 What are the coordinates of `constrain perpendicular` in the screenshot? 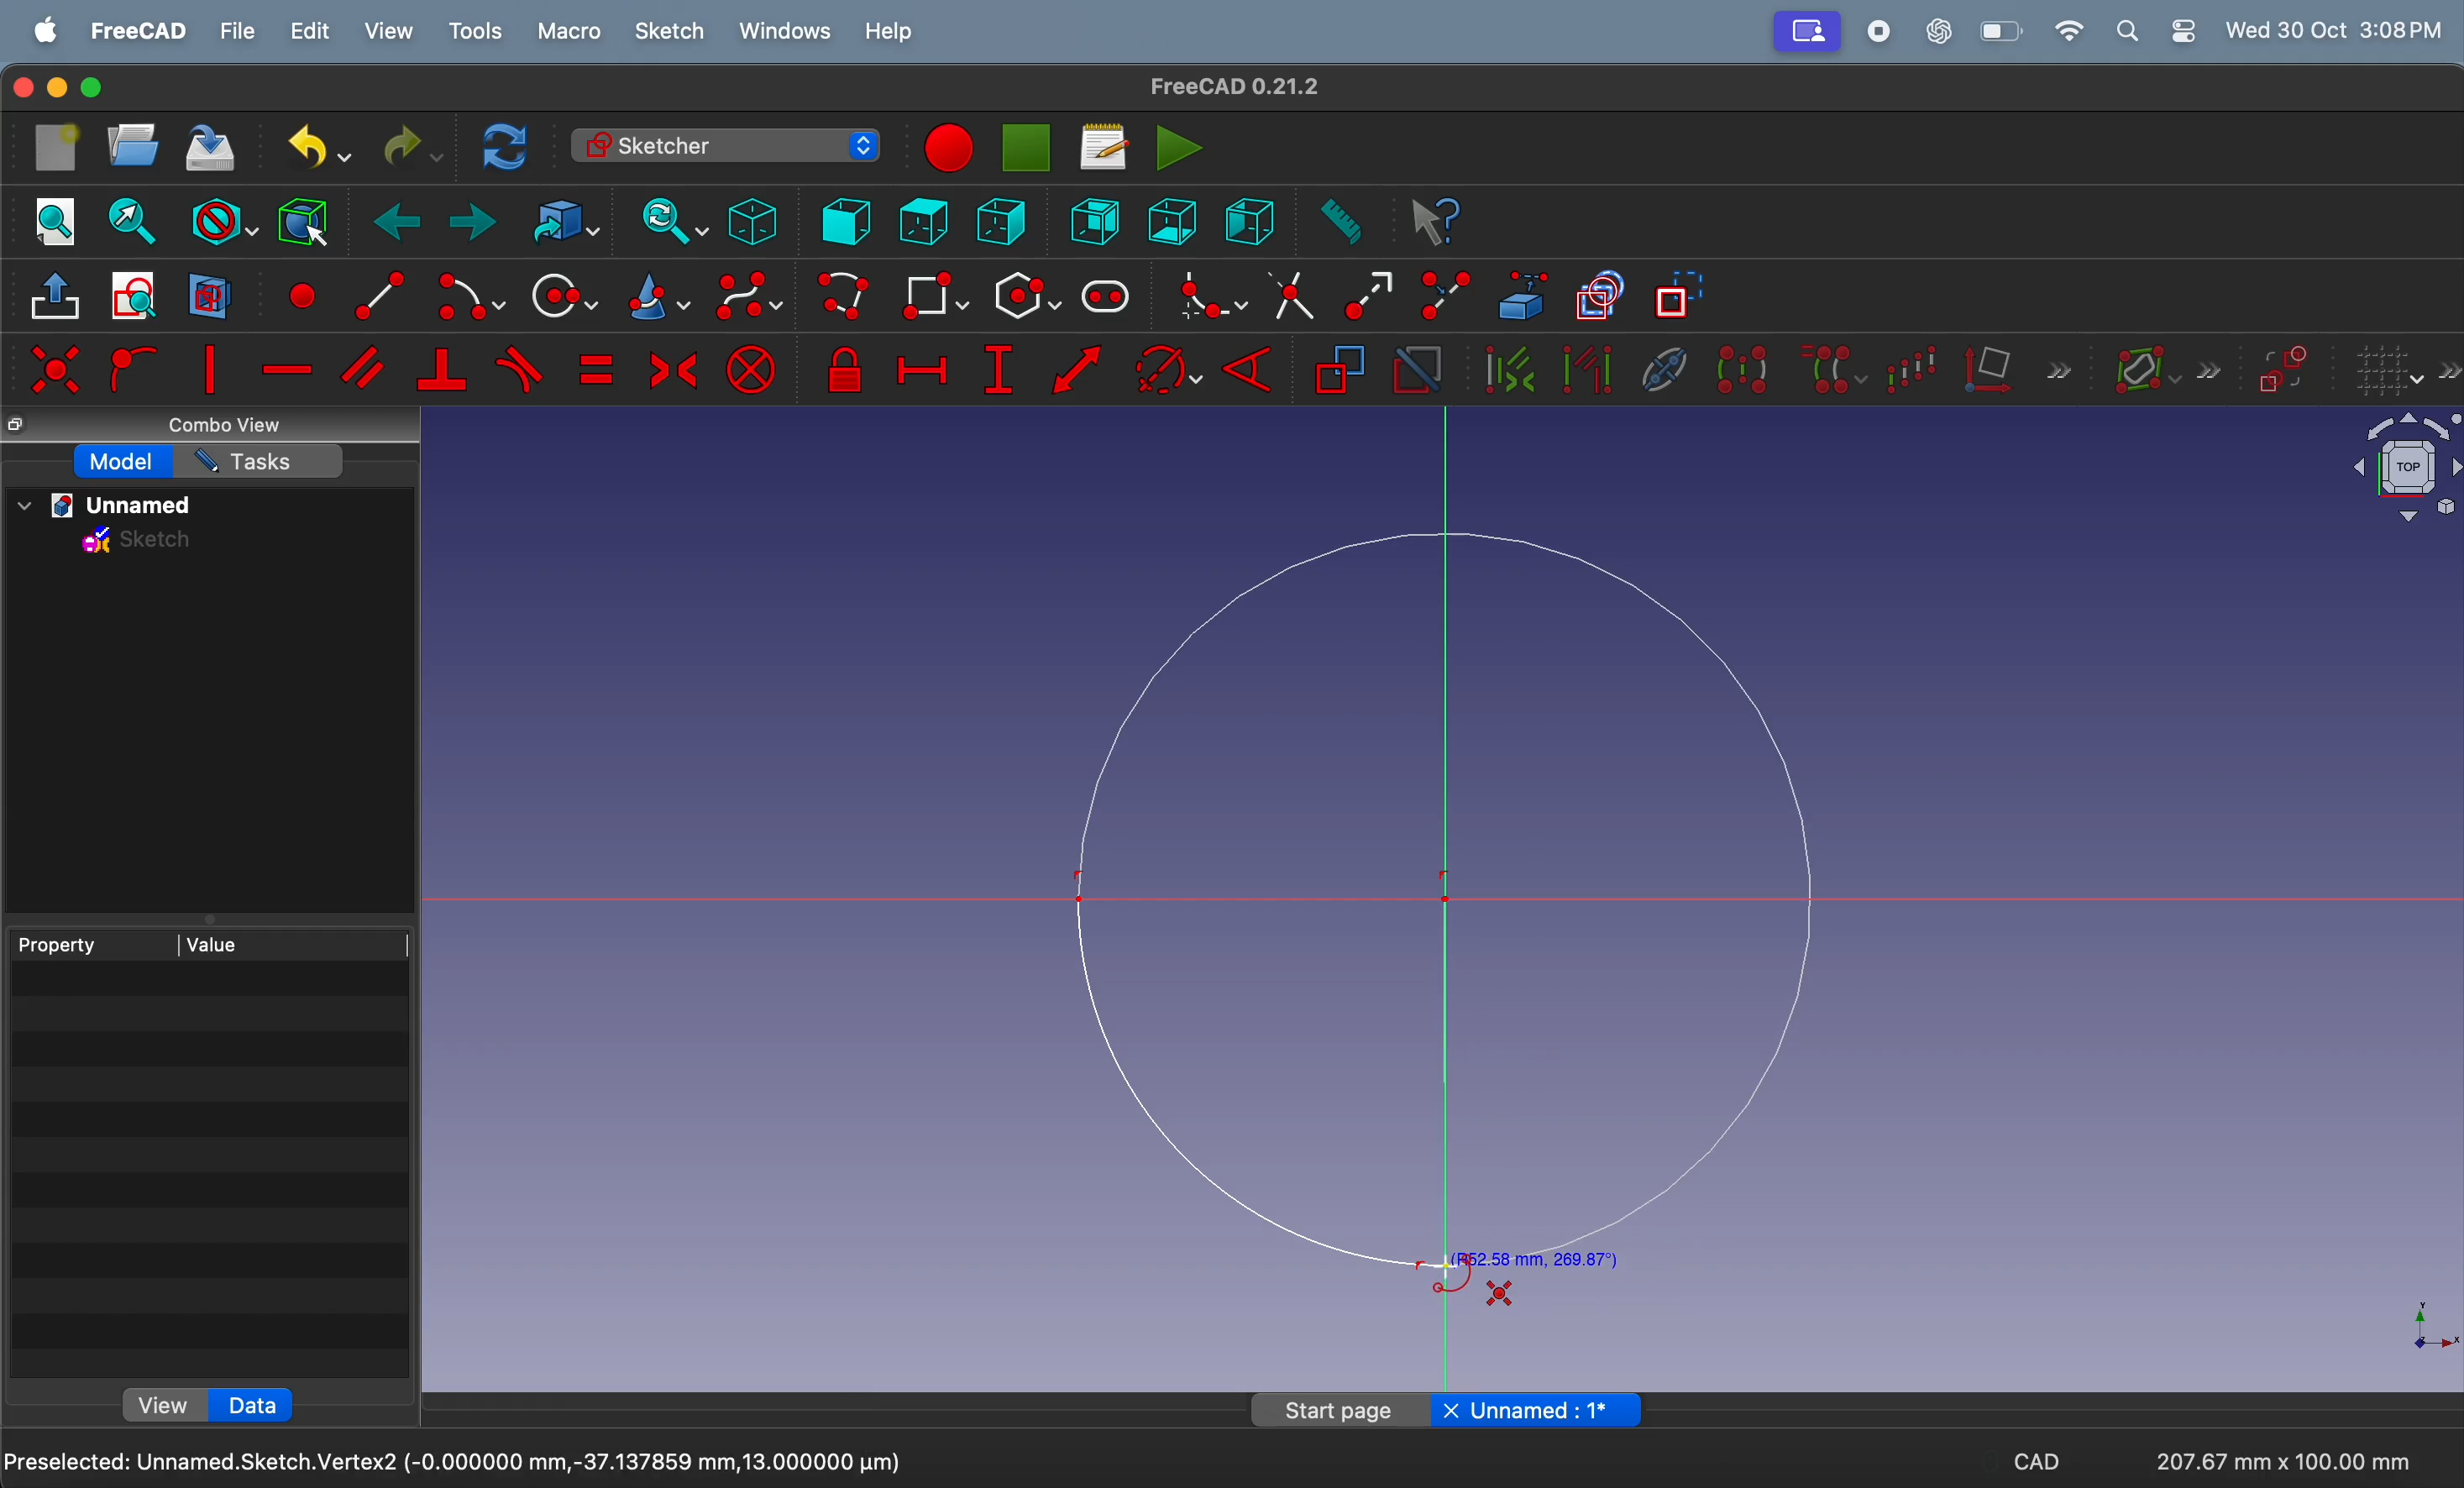 It's located at (441, 371).